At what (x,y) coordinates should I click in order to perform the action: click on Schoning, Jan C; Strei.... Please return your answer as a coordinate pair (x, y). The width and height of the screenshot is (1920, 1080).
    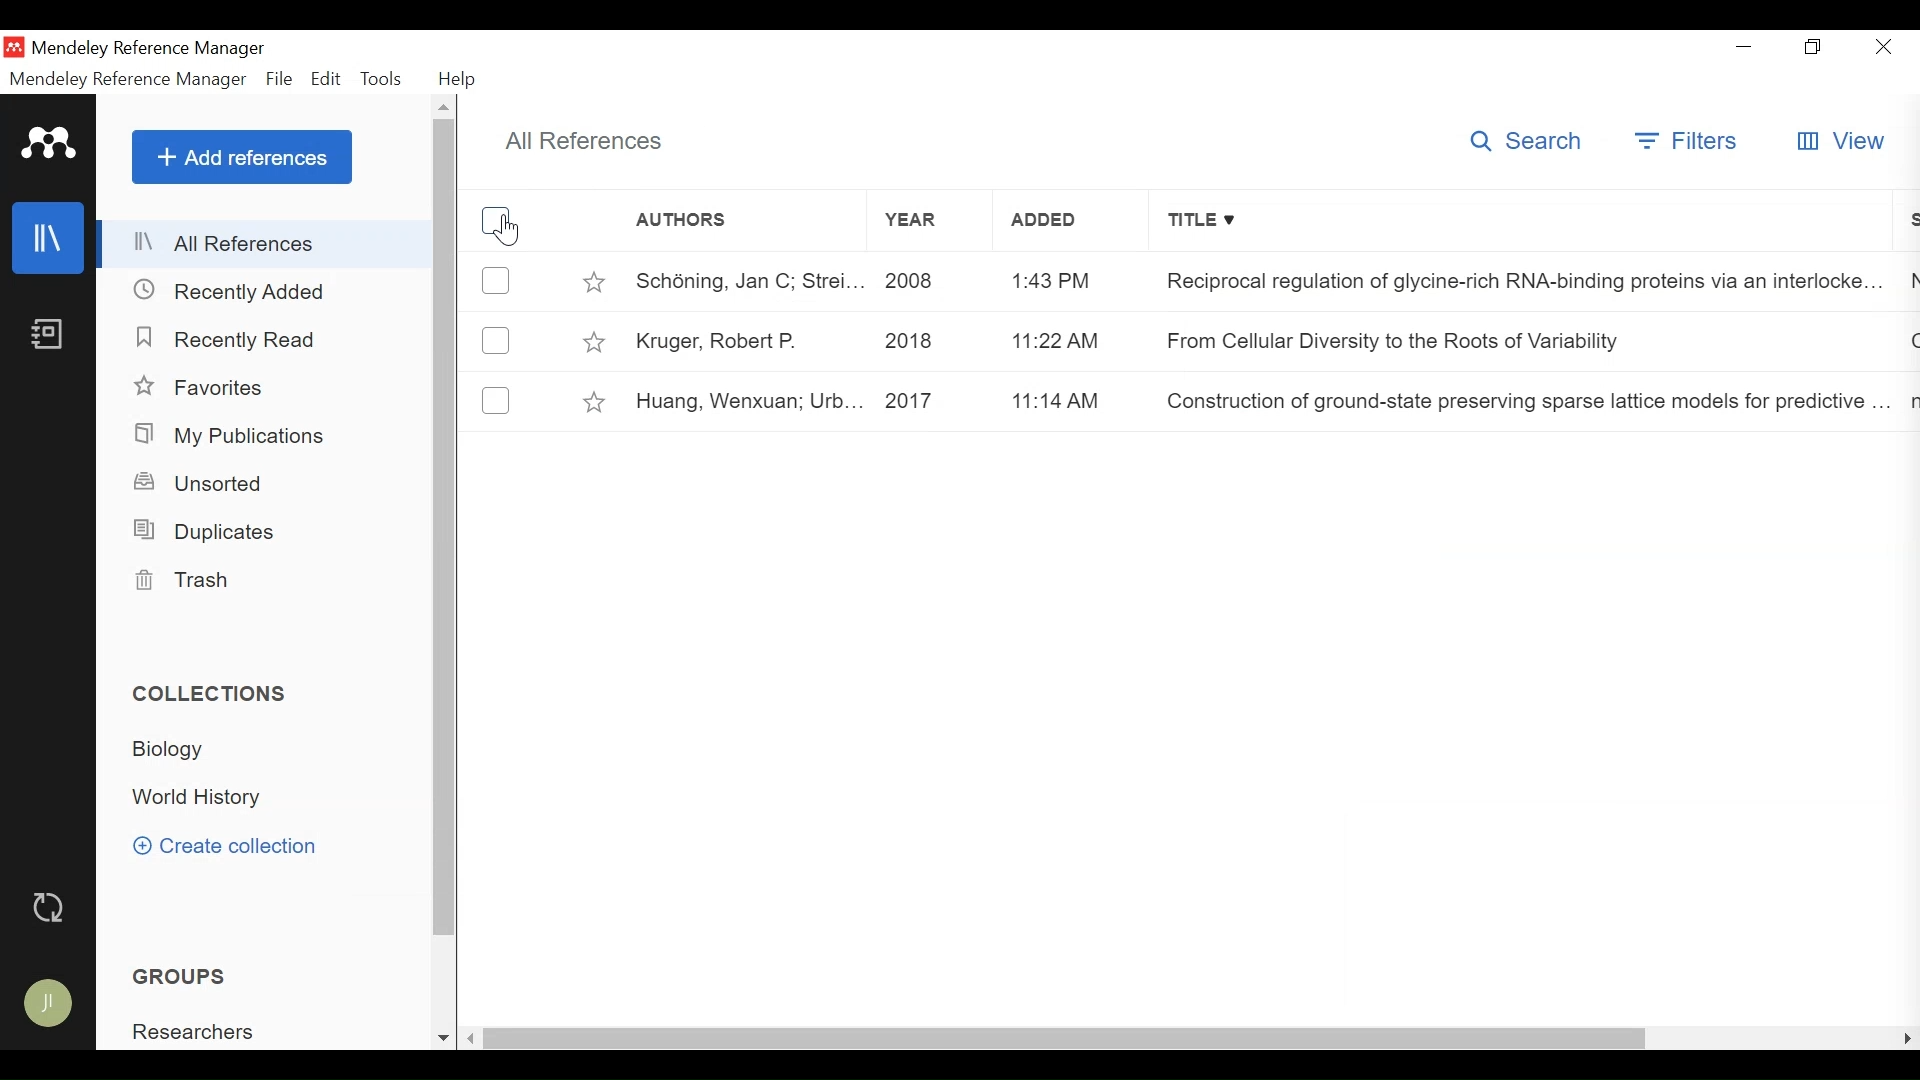
    Looking at the image, I should click on (748, 280).